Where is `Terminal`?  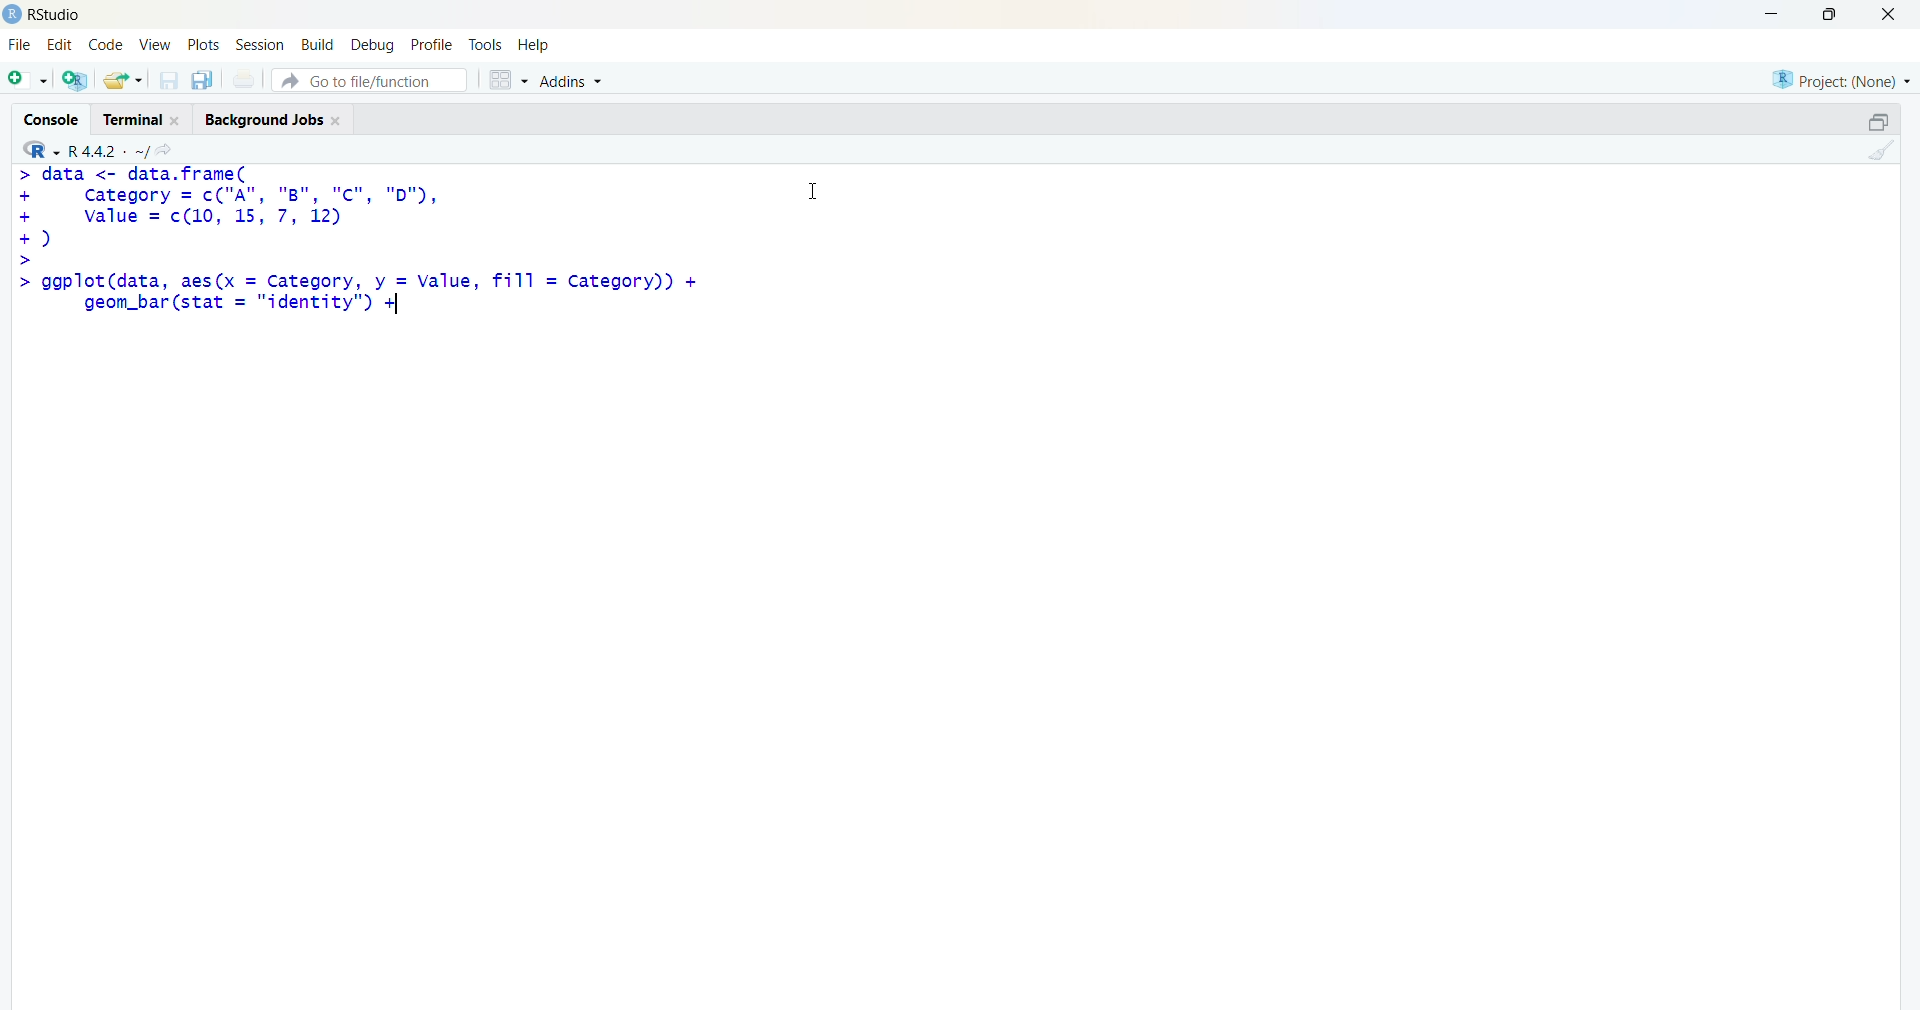 Terminal is located at coordinates (138, 117).